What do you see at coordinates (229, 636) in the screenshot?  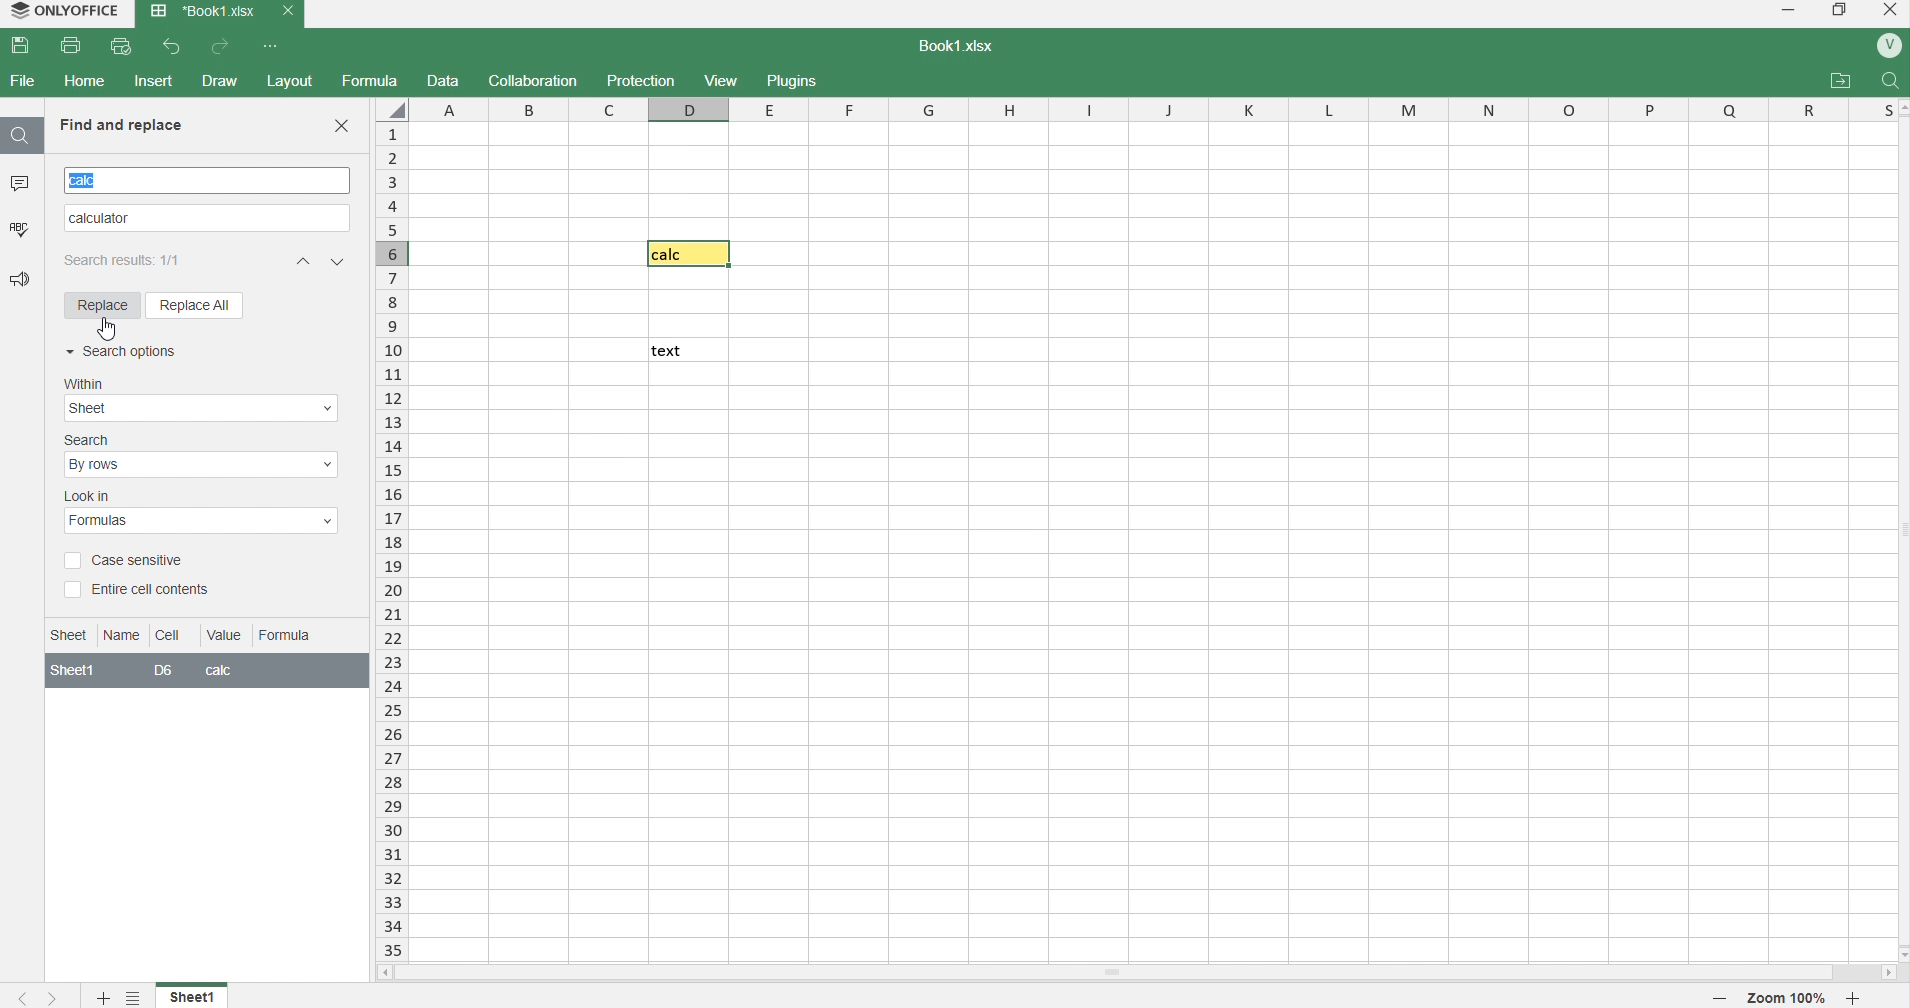 I see `Value` at bounding box center [229, 636].